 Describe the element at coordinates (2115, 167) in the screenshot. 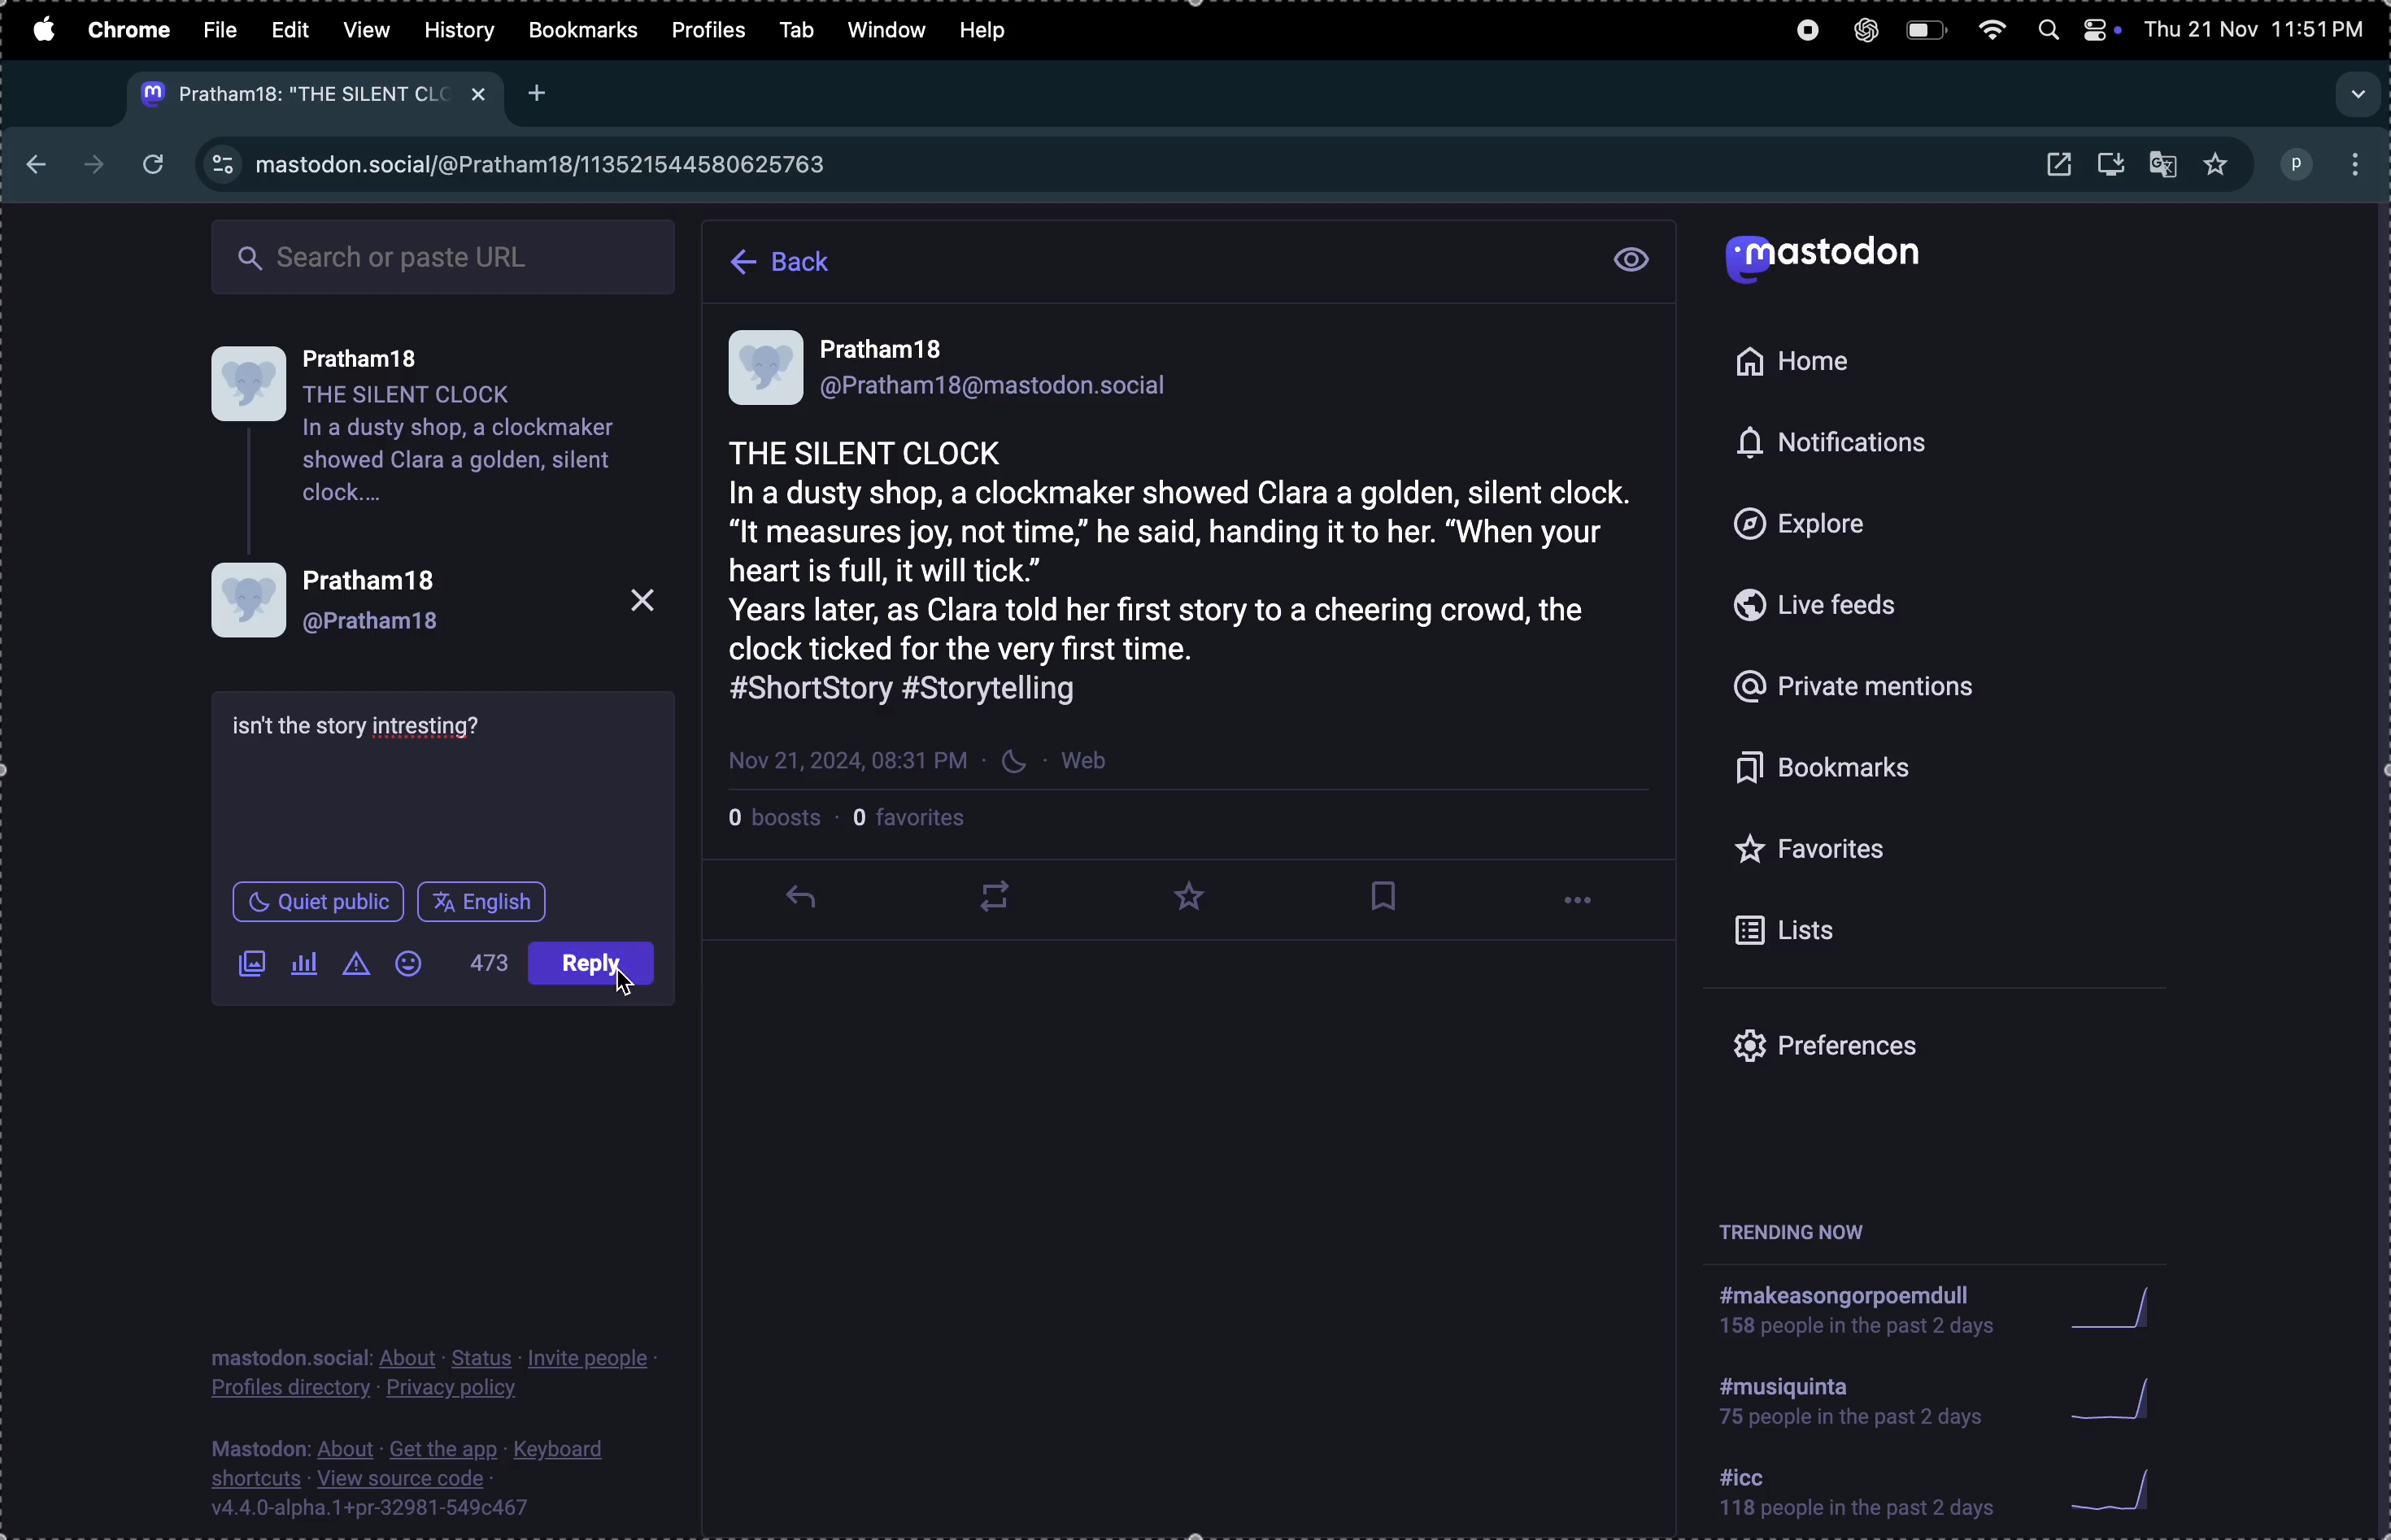

I see `download` at that location.